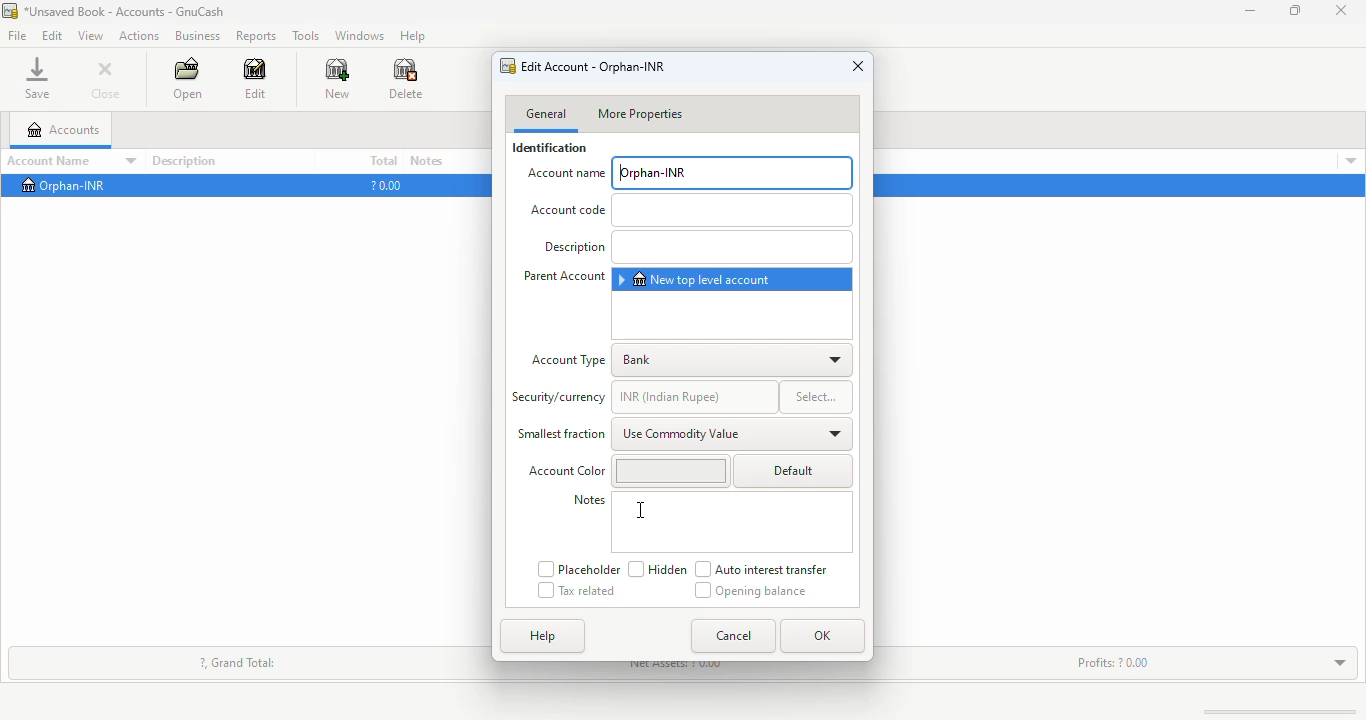 This screenshot has width=1366, height=720. What do you see at coordinates (1113, 662) in the screenshot?
I see `profits: ? 0.00` at bounding box center [1113, 662].